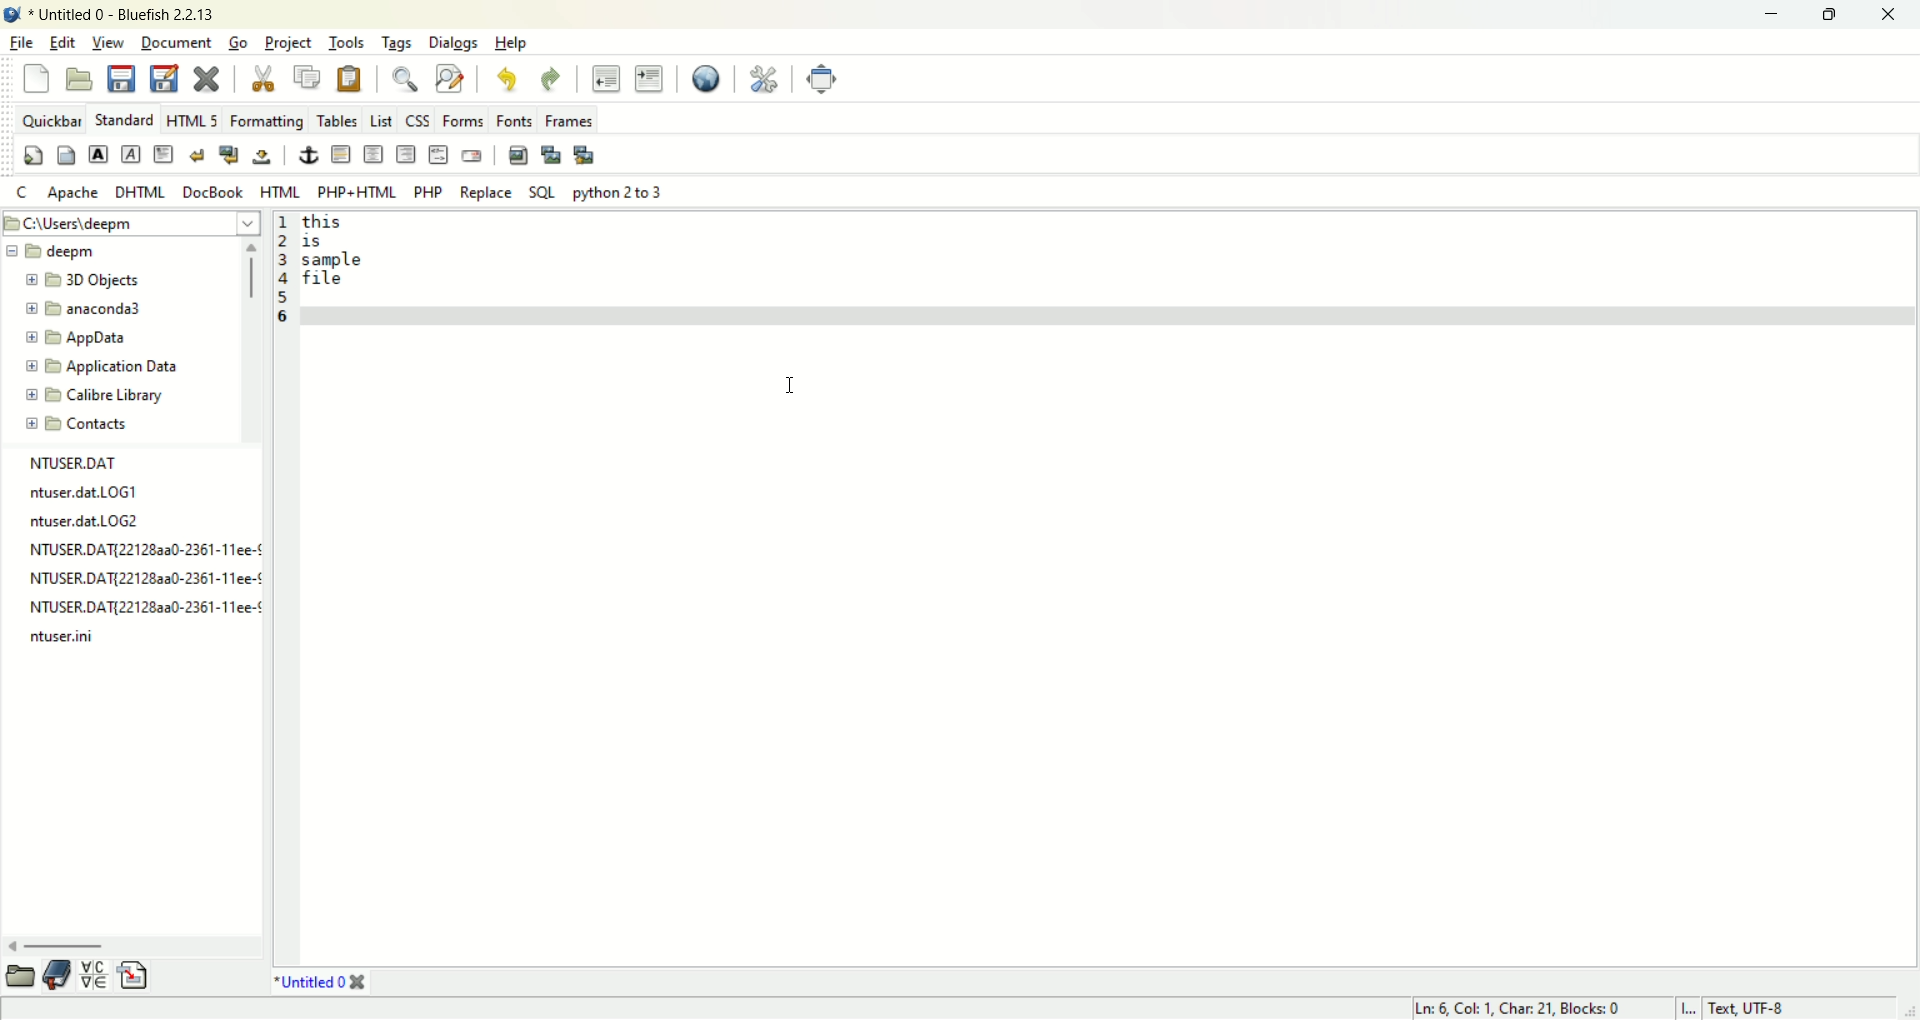  What do you see at coordinates (126, 119) in the screenshot?
I see `STANDARD` at bounding box center [126, 119].